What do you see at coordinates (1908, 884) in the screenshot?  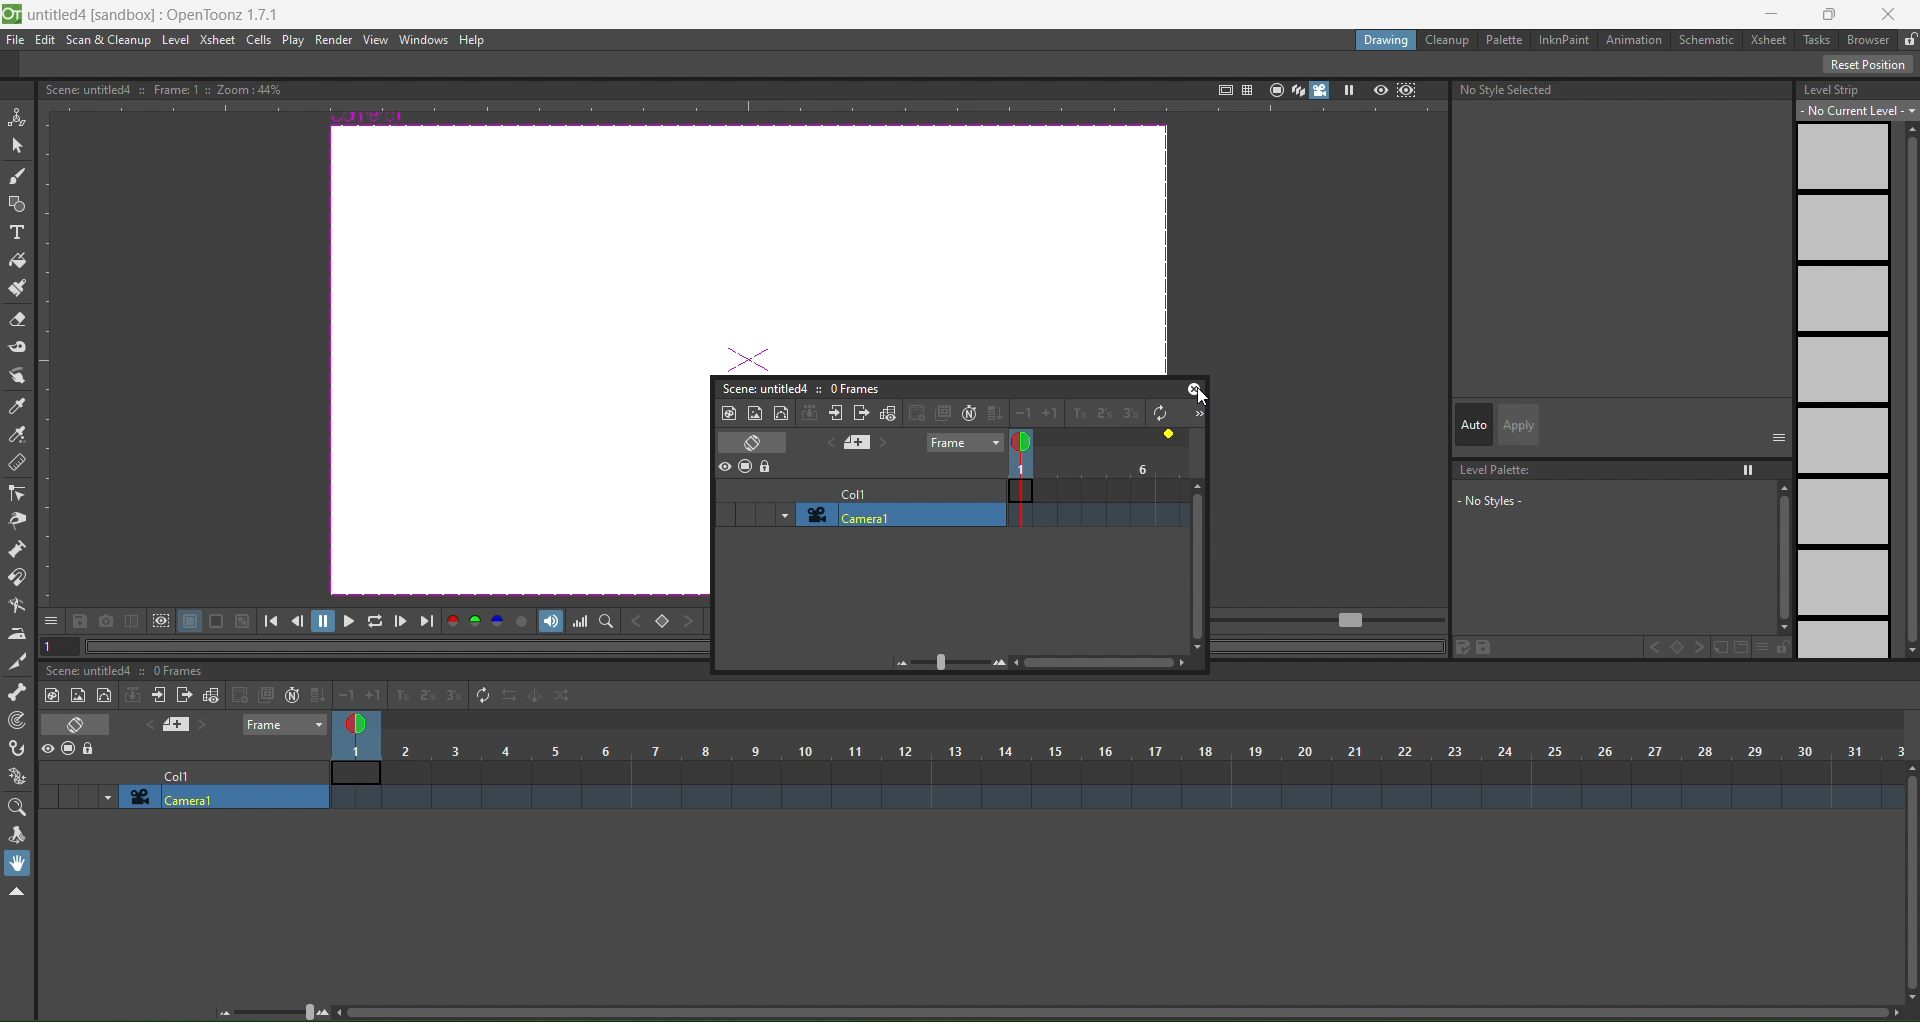 I see `scroll bar` at bounding box center [1908, 884].